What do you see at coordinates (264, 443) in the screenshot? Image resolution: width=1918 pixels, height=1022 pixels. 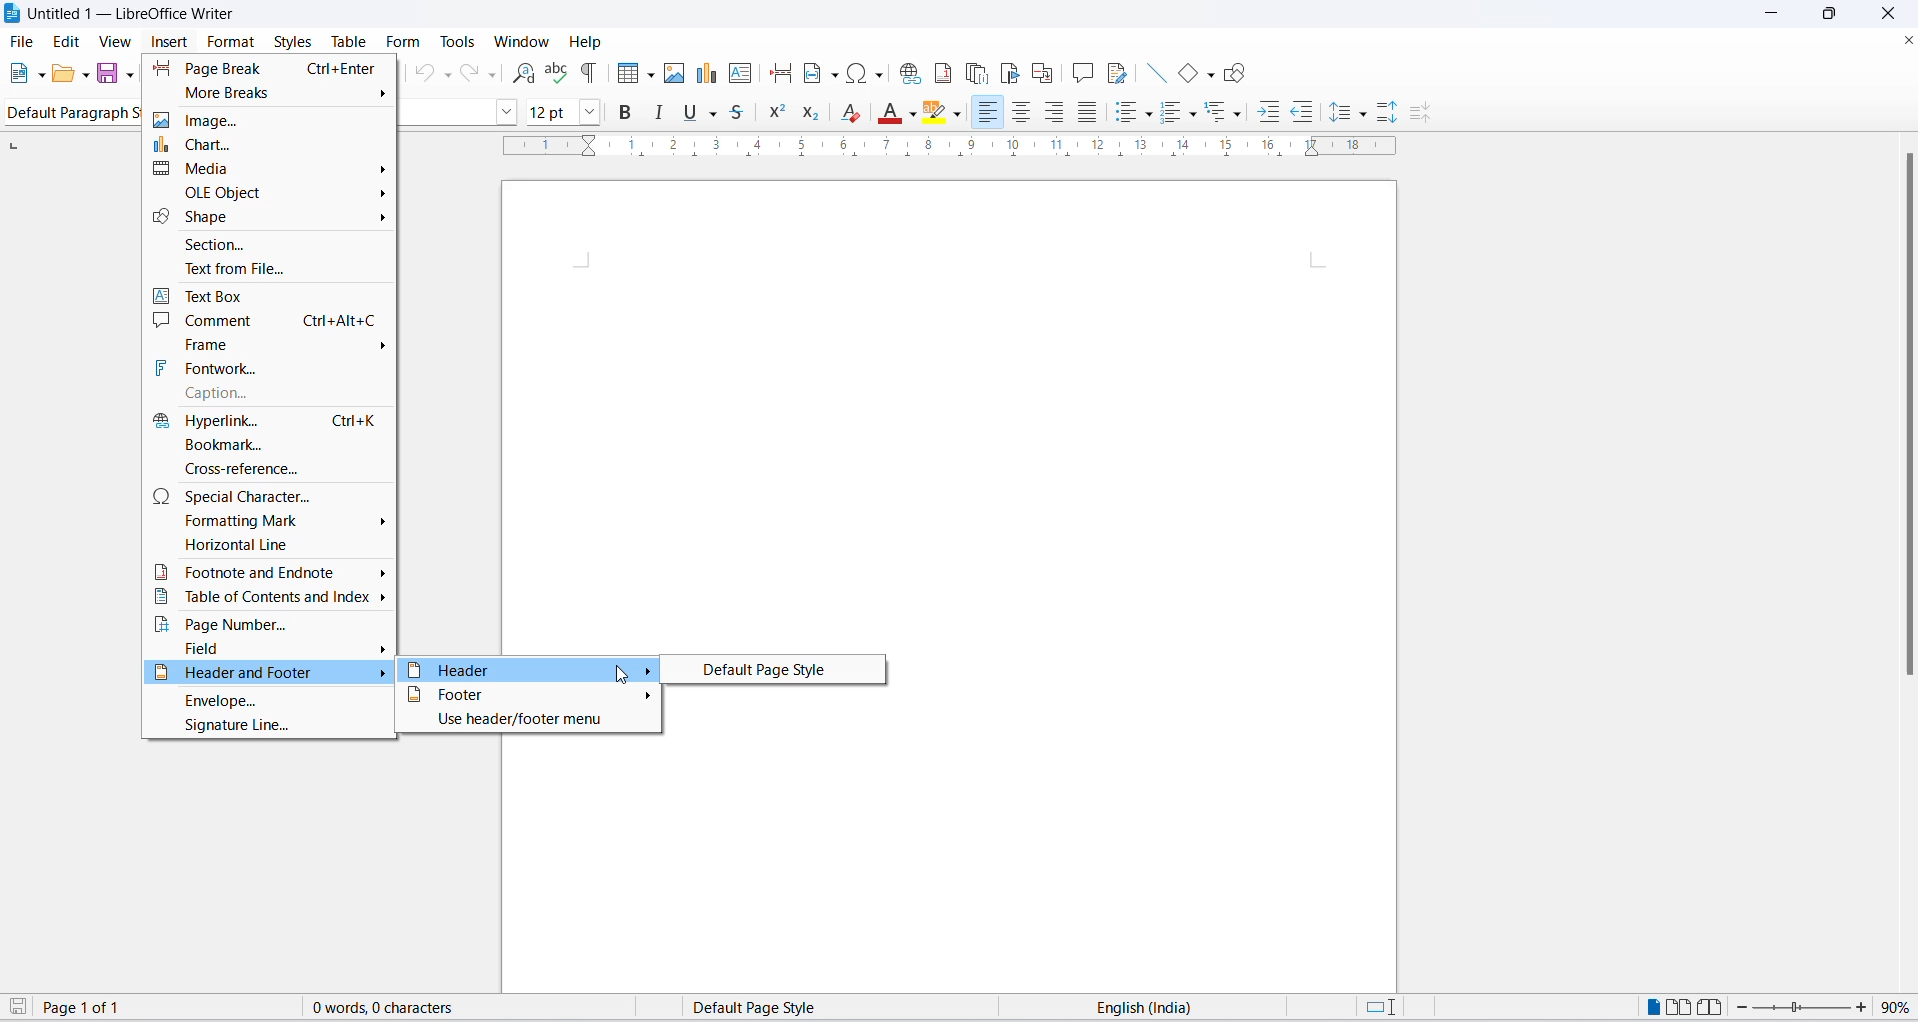 I see `bookmark` at bounding box center [264, 443].